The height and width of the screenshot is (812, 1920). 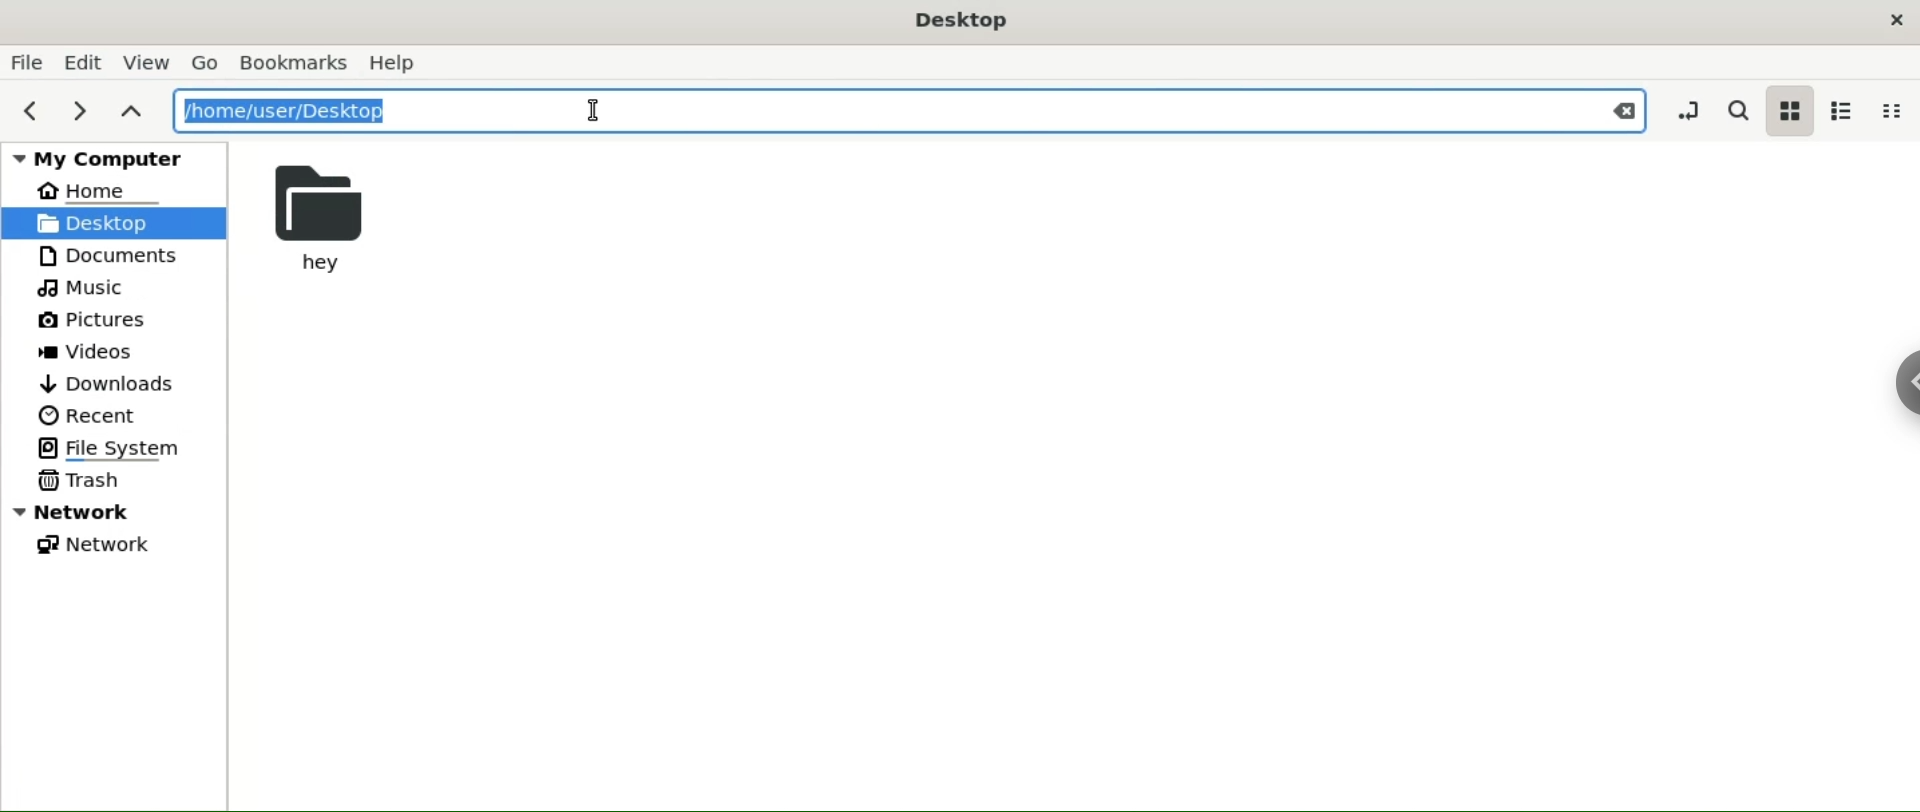 I want to click on cursor, so click(x=589, y=111).